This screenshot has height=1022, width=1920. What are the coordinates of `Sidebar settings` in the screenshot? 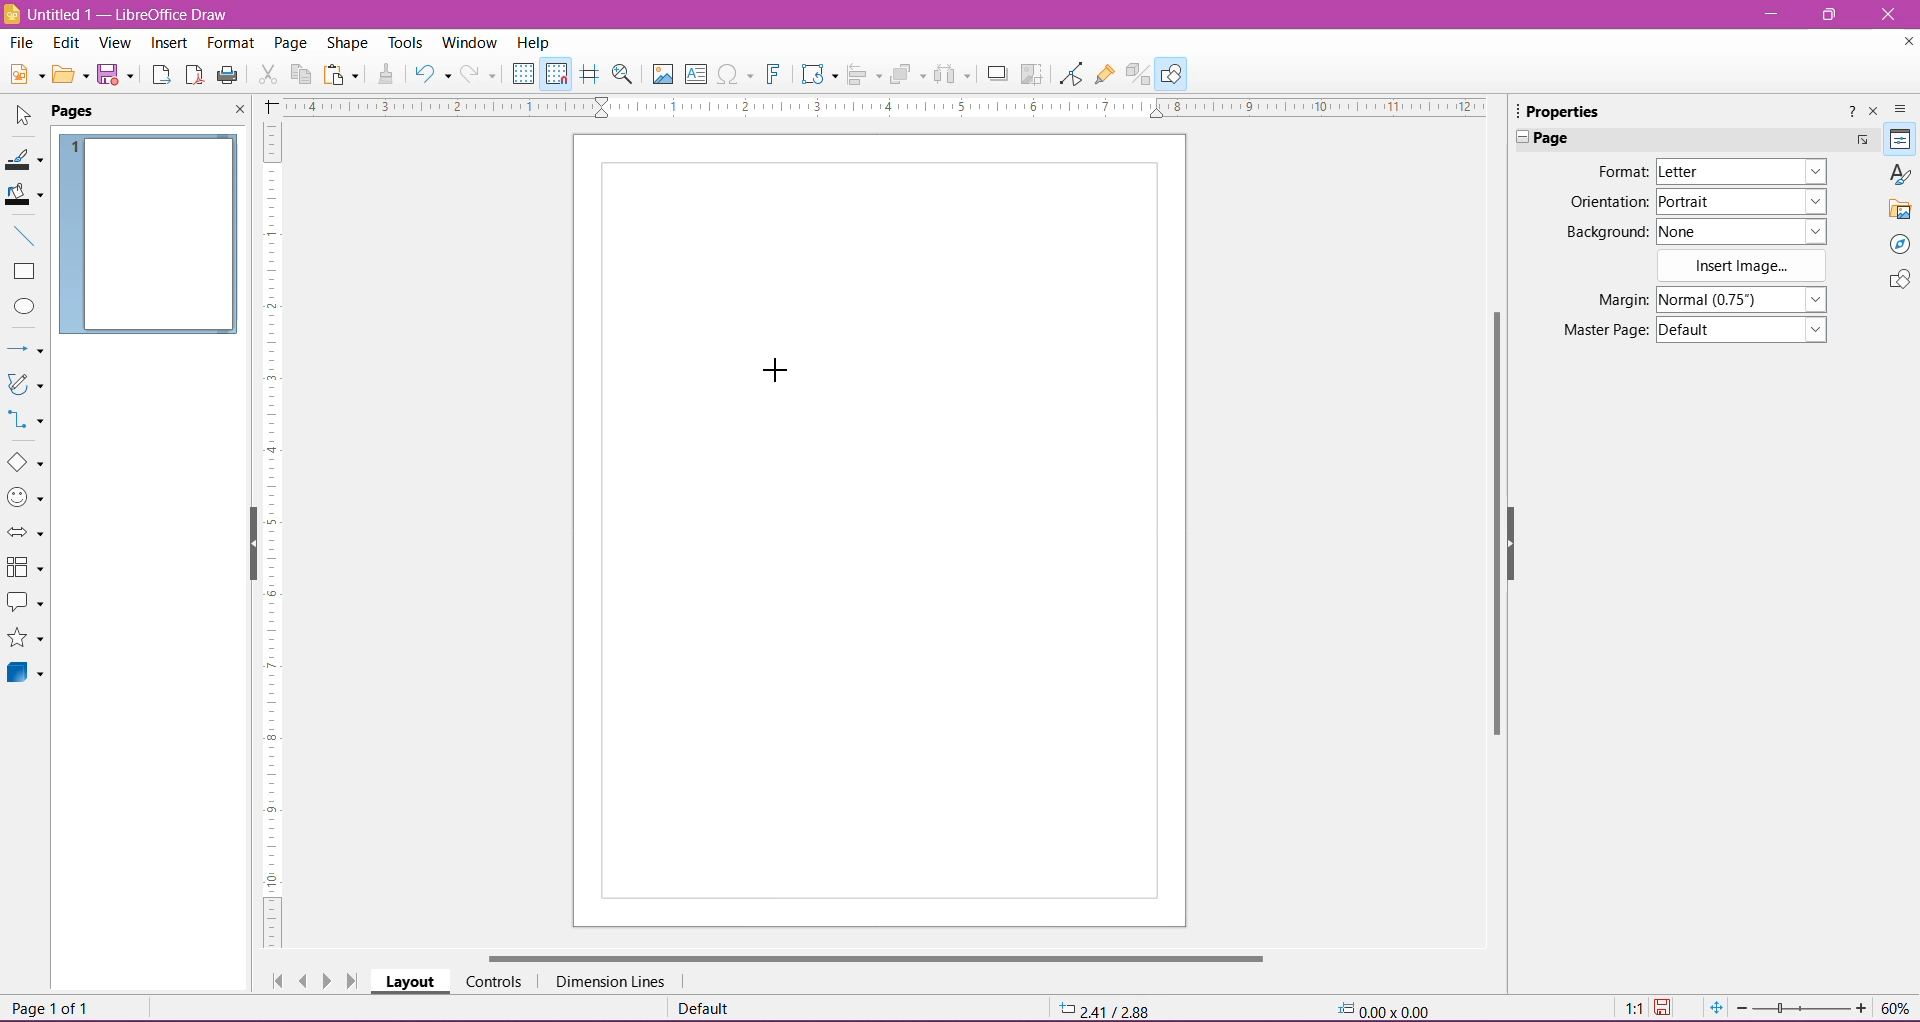 It's located at (1903, 109).